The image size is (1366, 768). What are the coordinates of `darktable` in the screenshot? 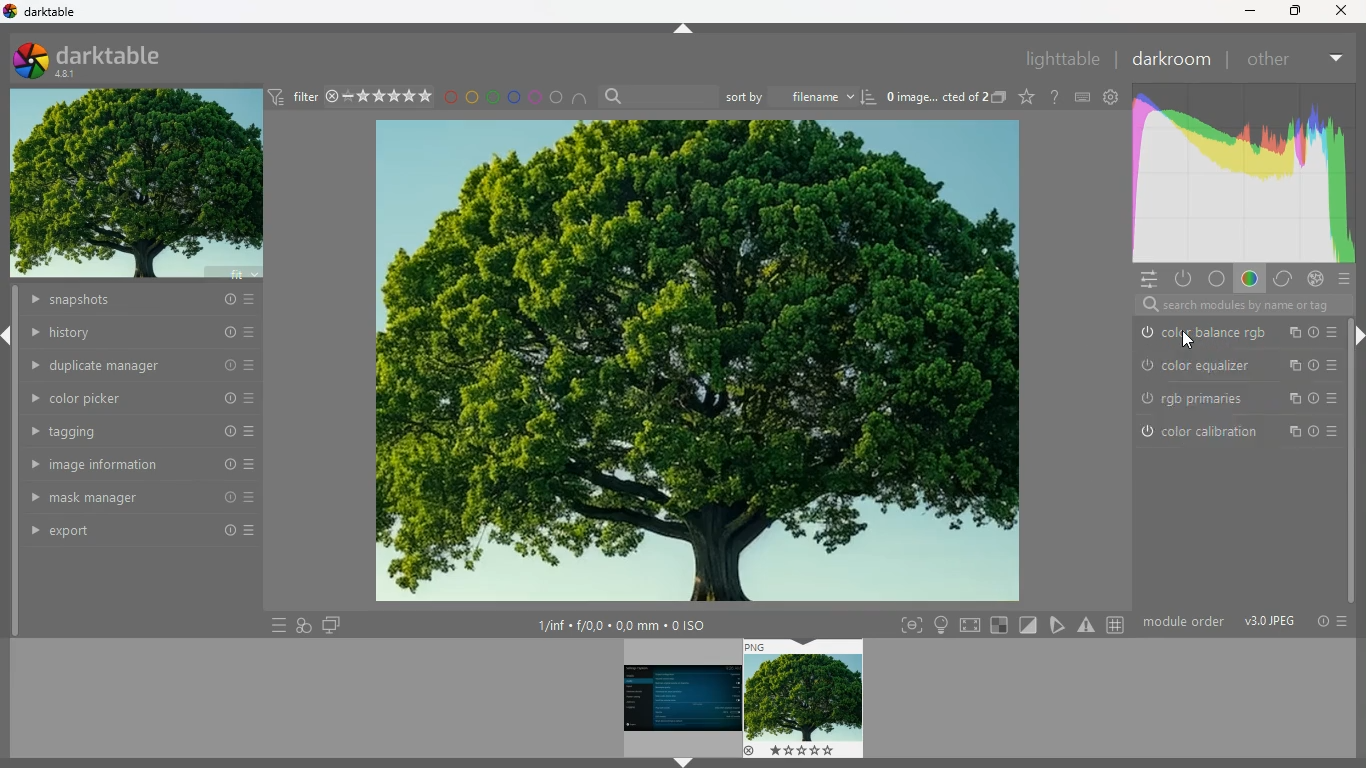 It's located at (49, 11).